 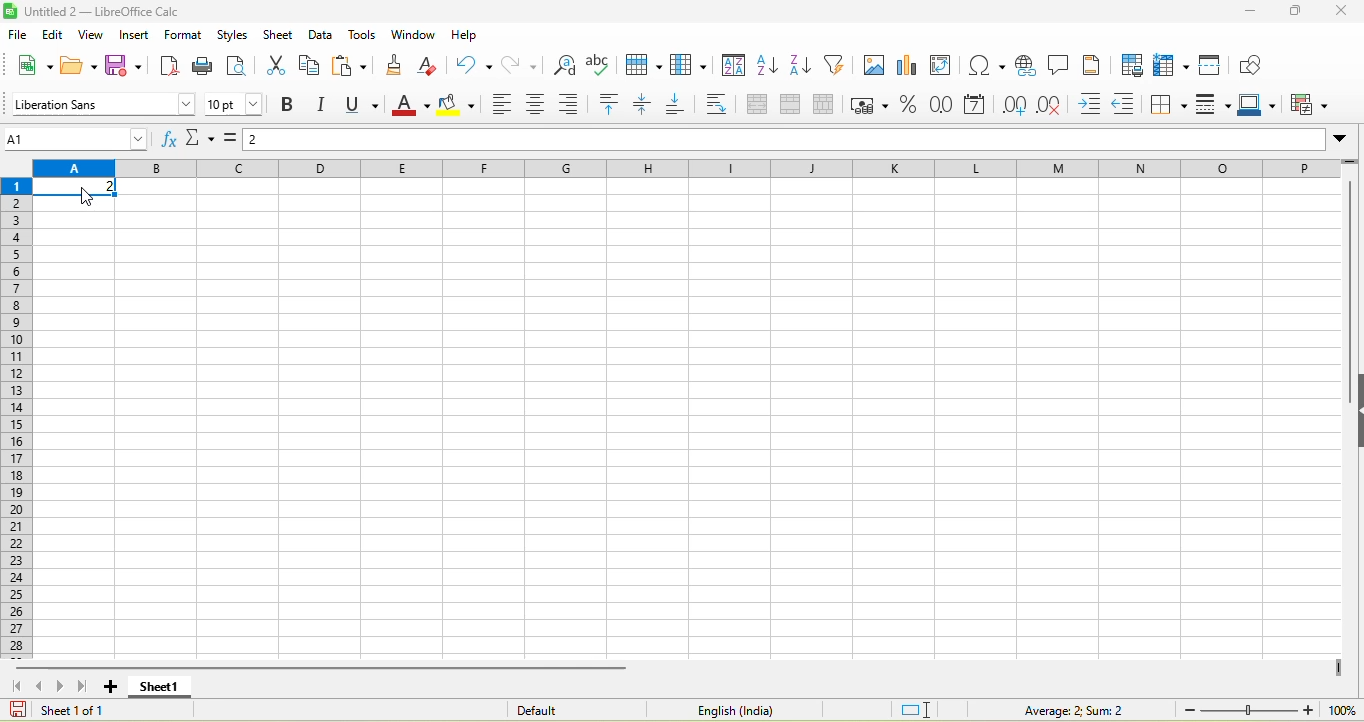 I want to click on format, so click(x=181, y=34).